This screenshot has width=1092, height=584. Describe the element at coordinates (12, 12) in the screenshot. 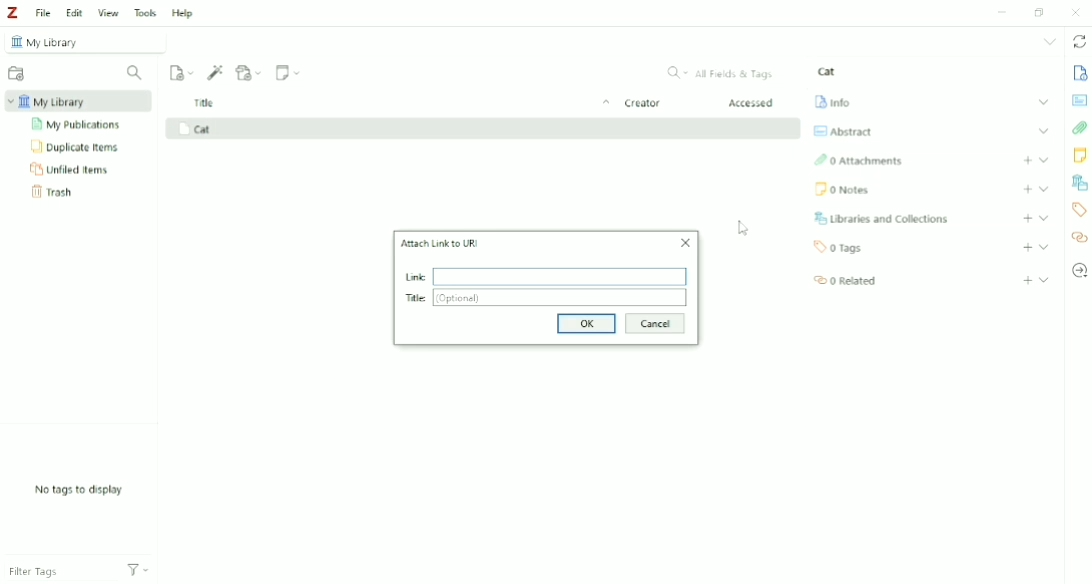

I see `Logo` at that location.